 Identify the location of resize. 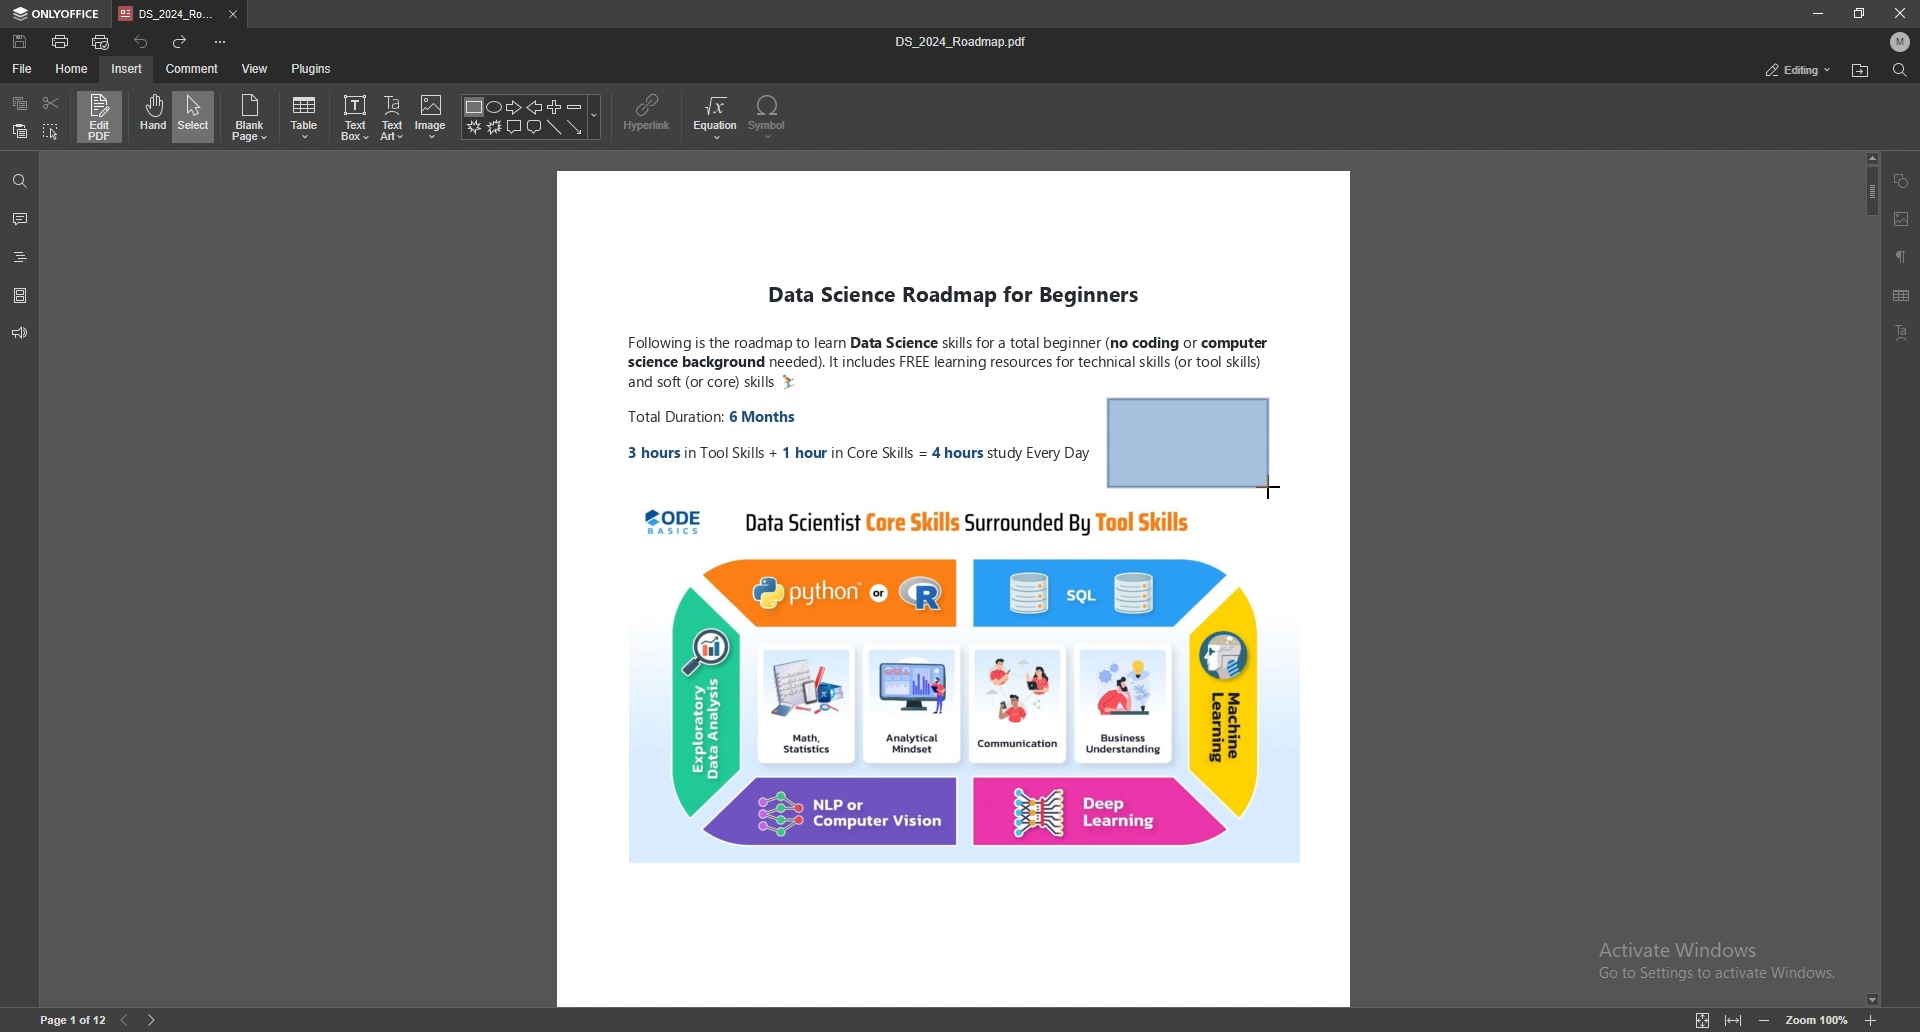
(1860, 13).